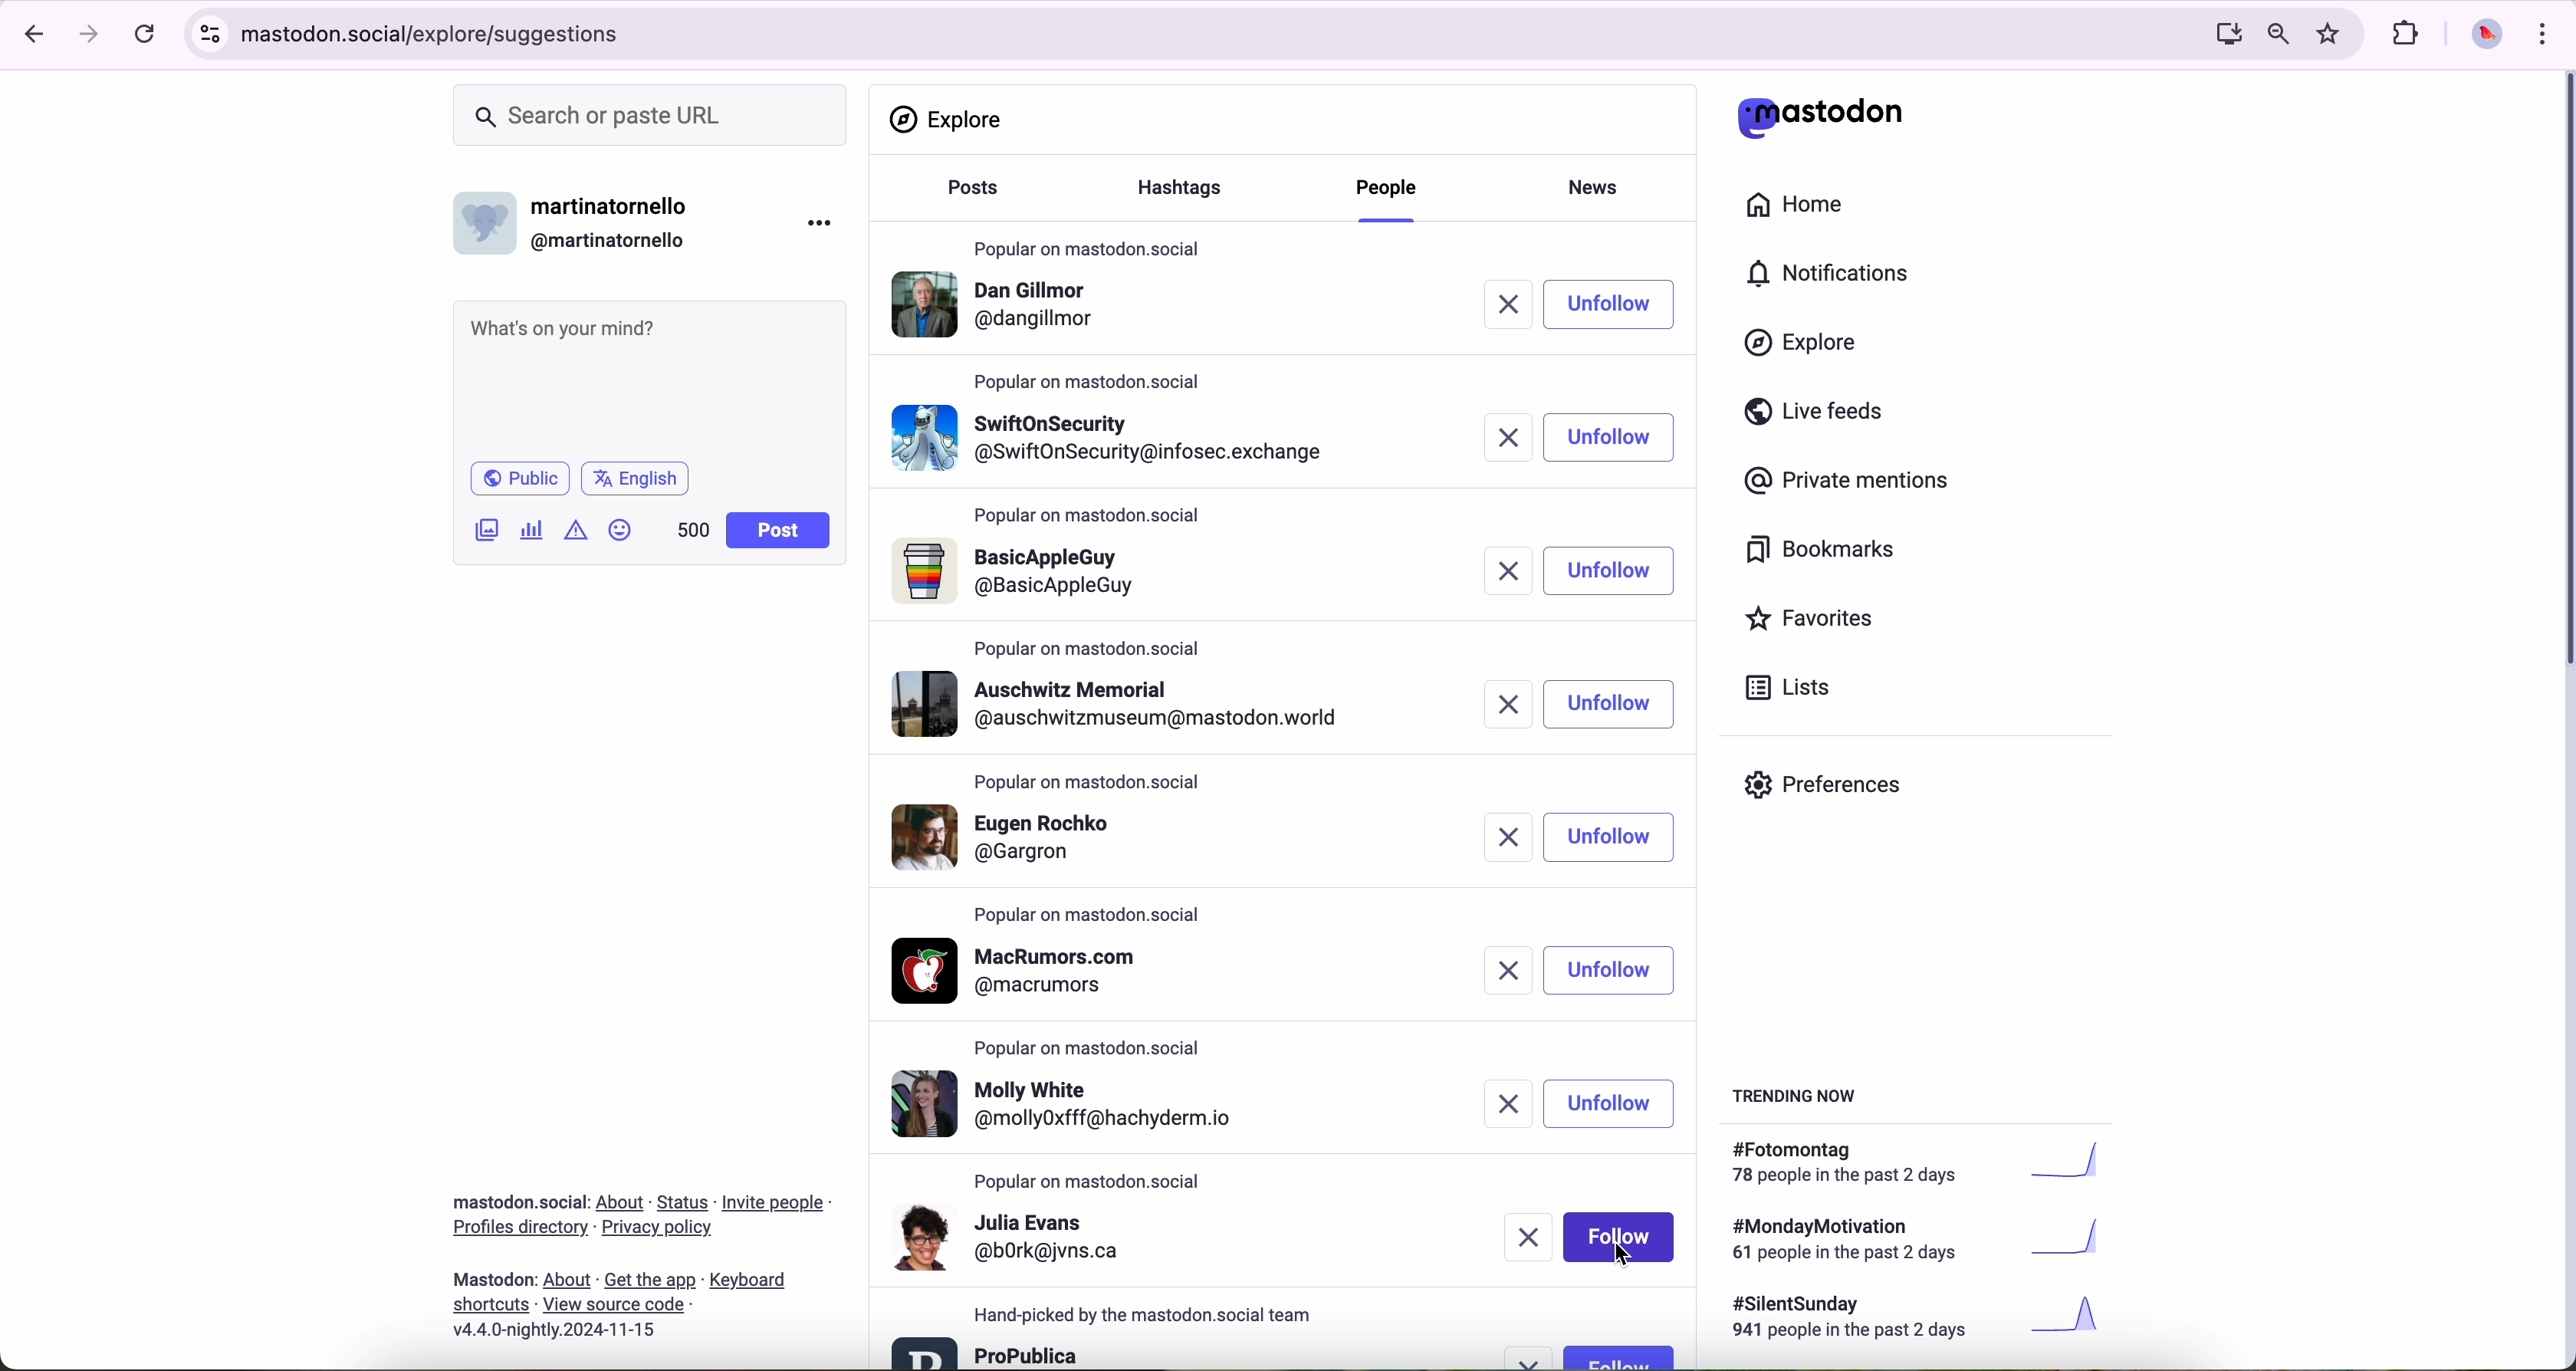  I want to click on unfollow, so click(1611, 571).